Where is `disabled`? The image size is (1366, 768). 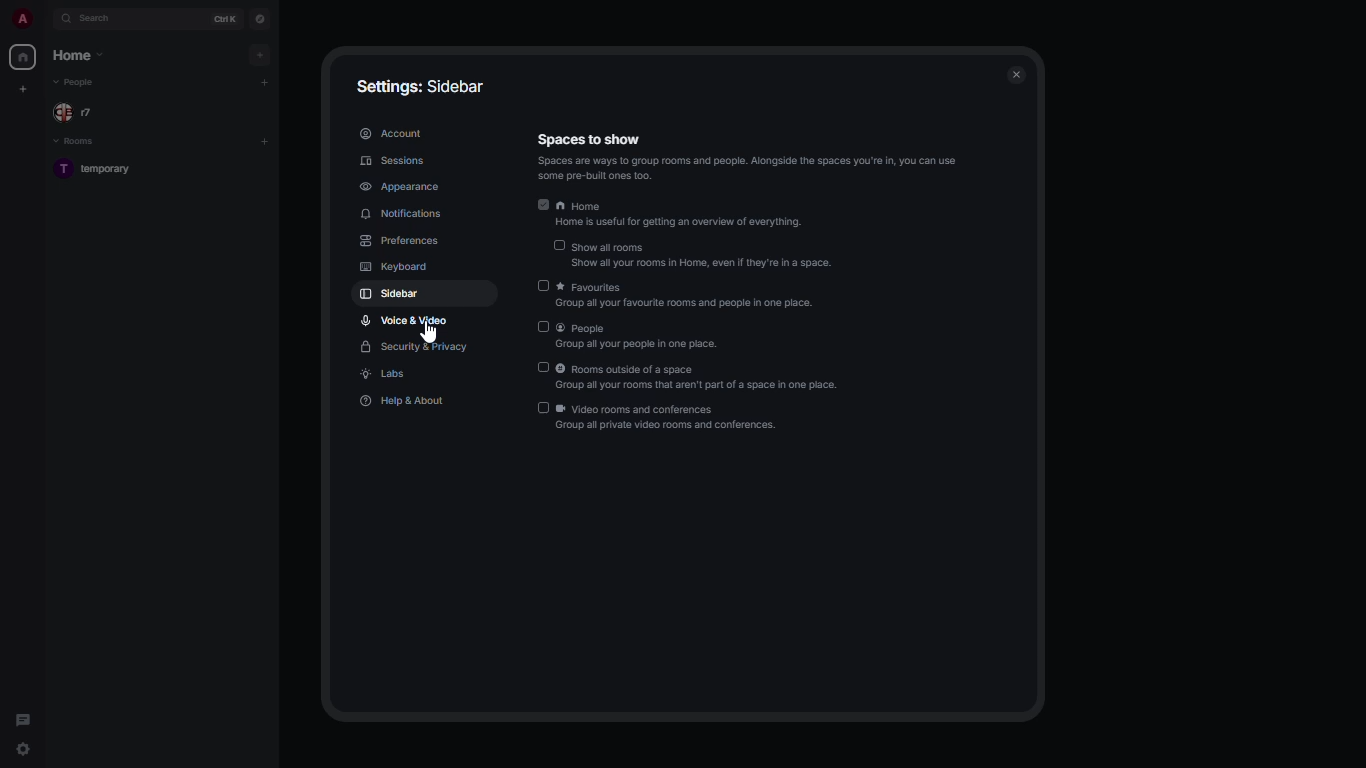 disabled is located at coordinates (542, 286).